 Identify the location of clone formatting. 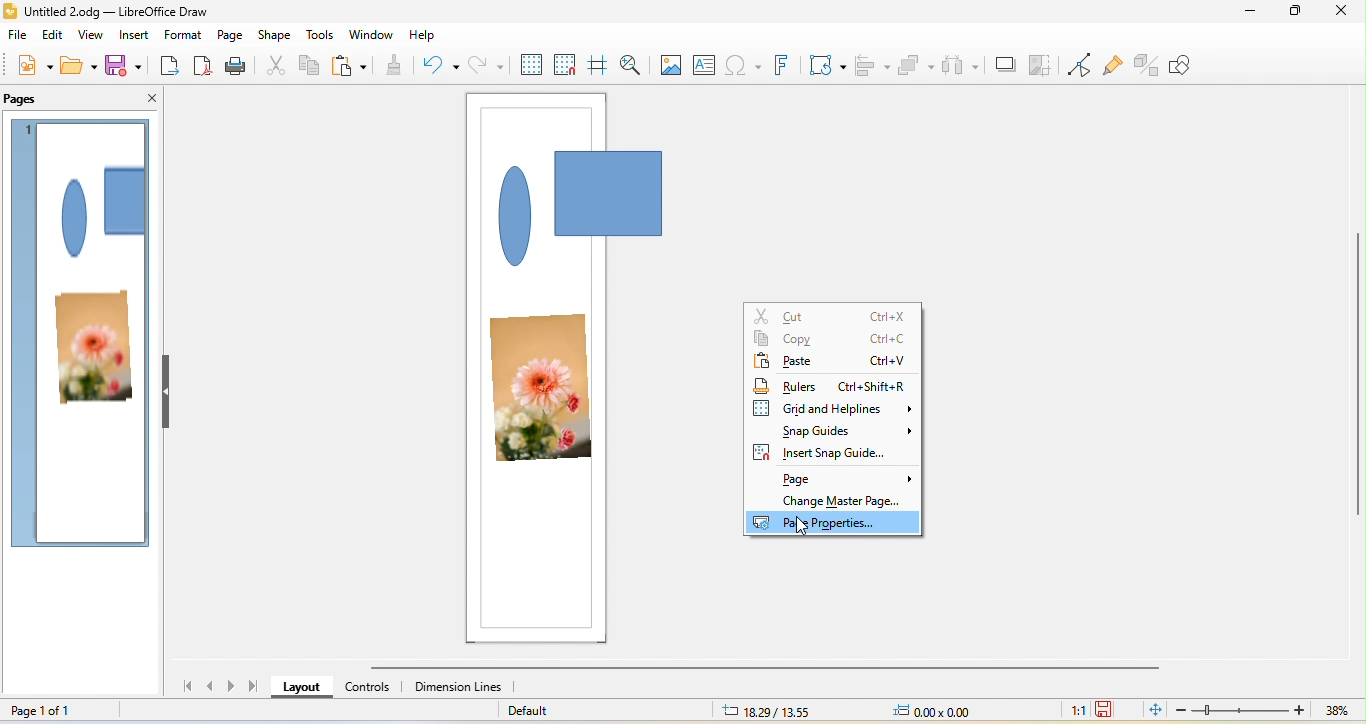
(400, 66).